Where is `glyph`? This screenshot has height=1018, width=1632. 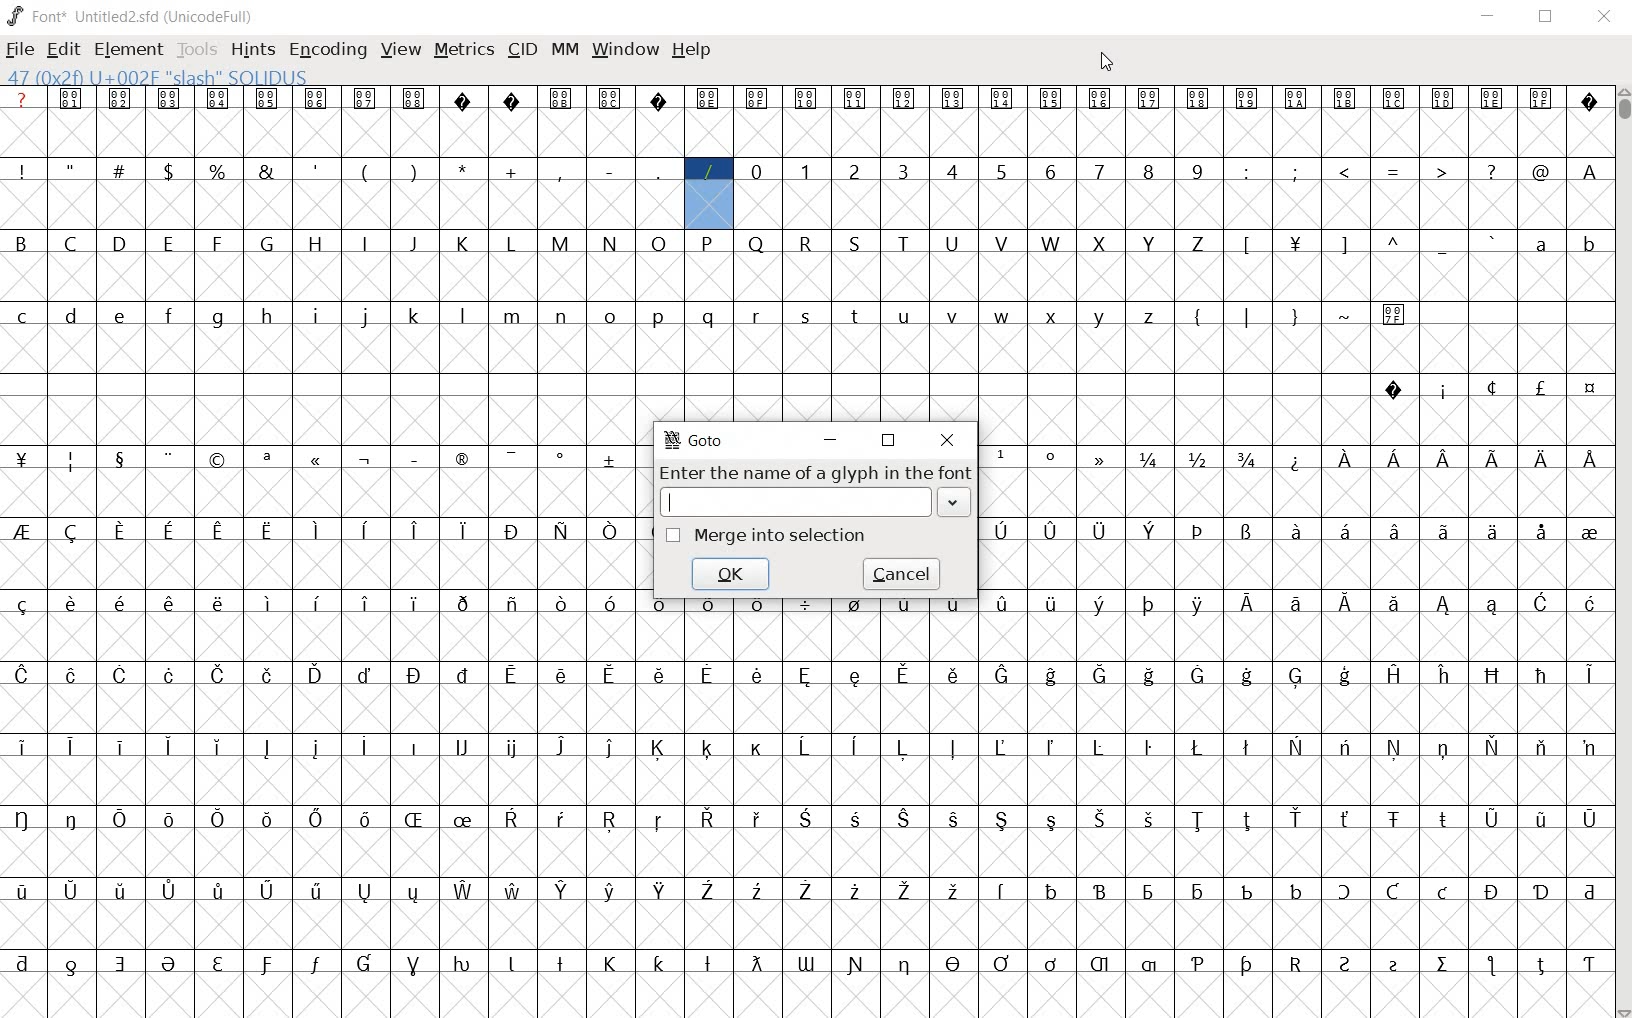
glyph is located at coordinates (1297, 530).